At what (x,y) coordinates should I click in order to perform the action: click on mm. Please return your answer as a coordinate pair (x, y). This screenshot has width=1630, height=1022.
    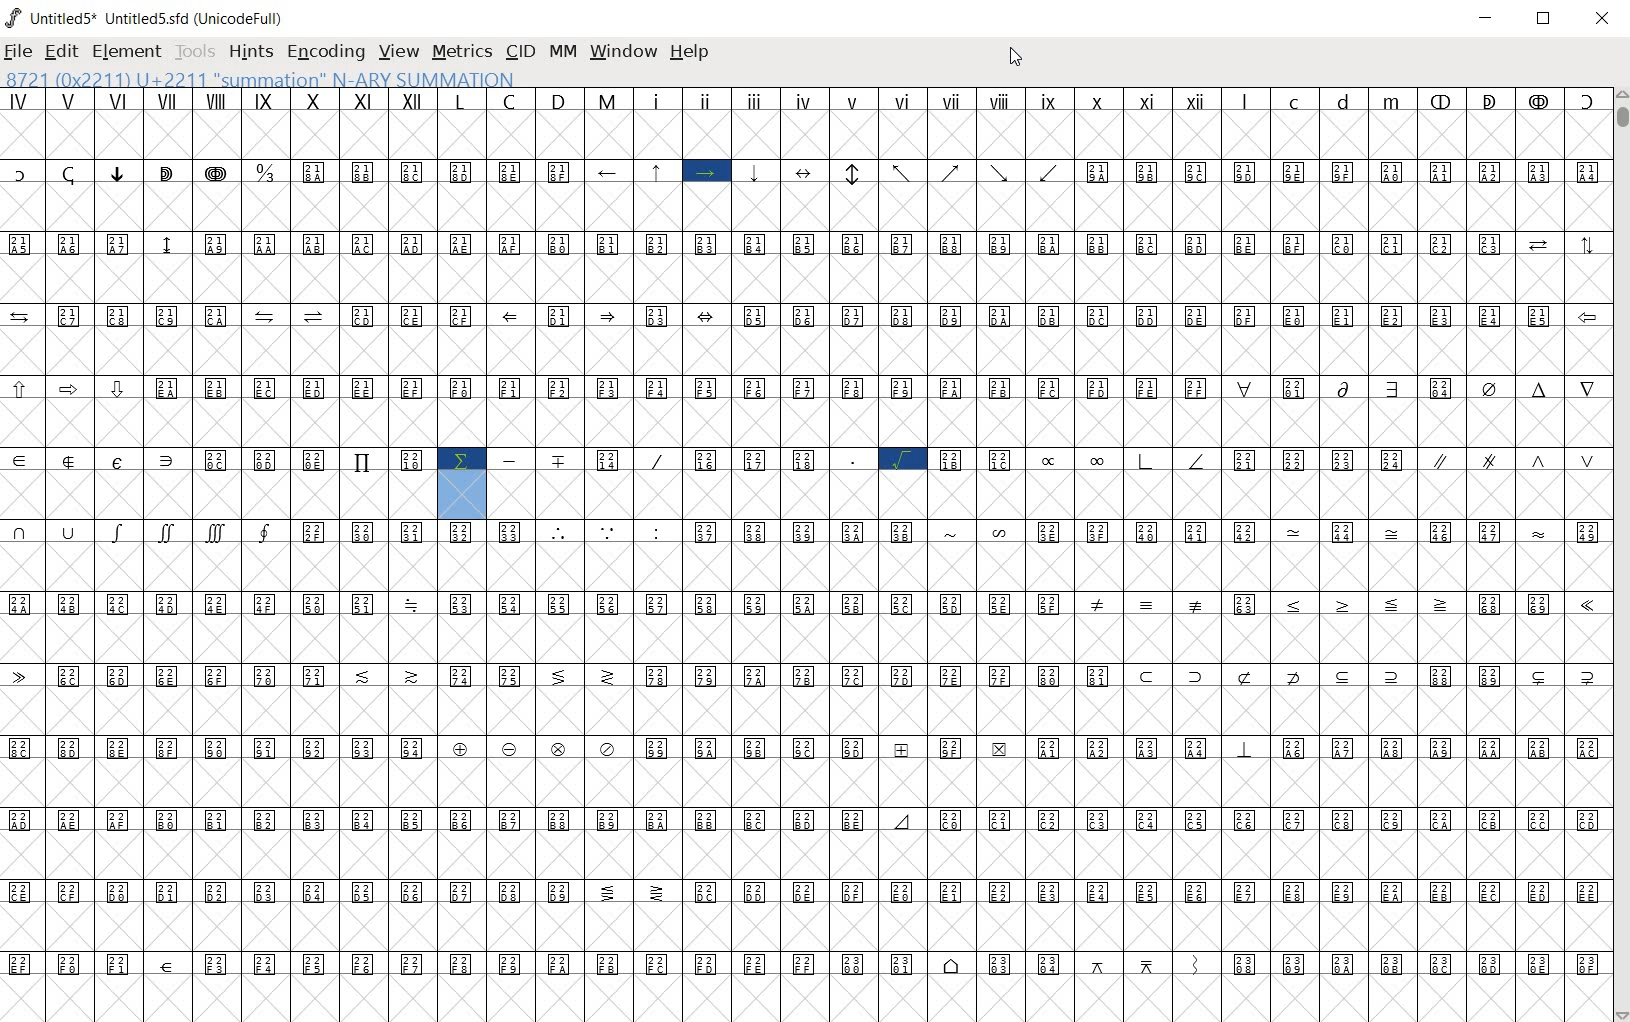
    Looking at the image, I should click on (560, 52).